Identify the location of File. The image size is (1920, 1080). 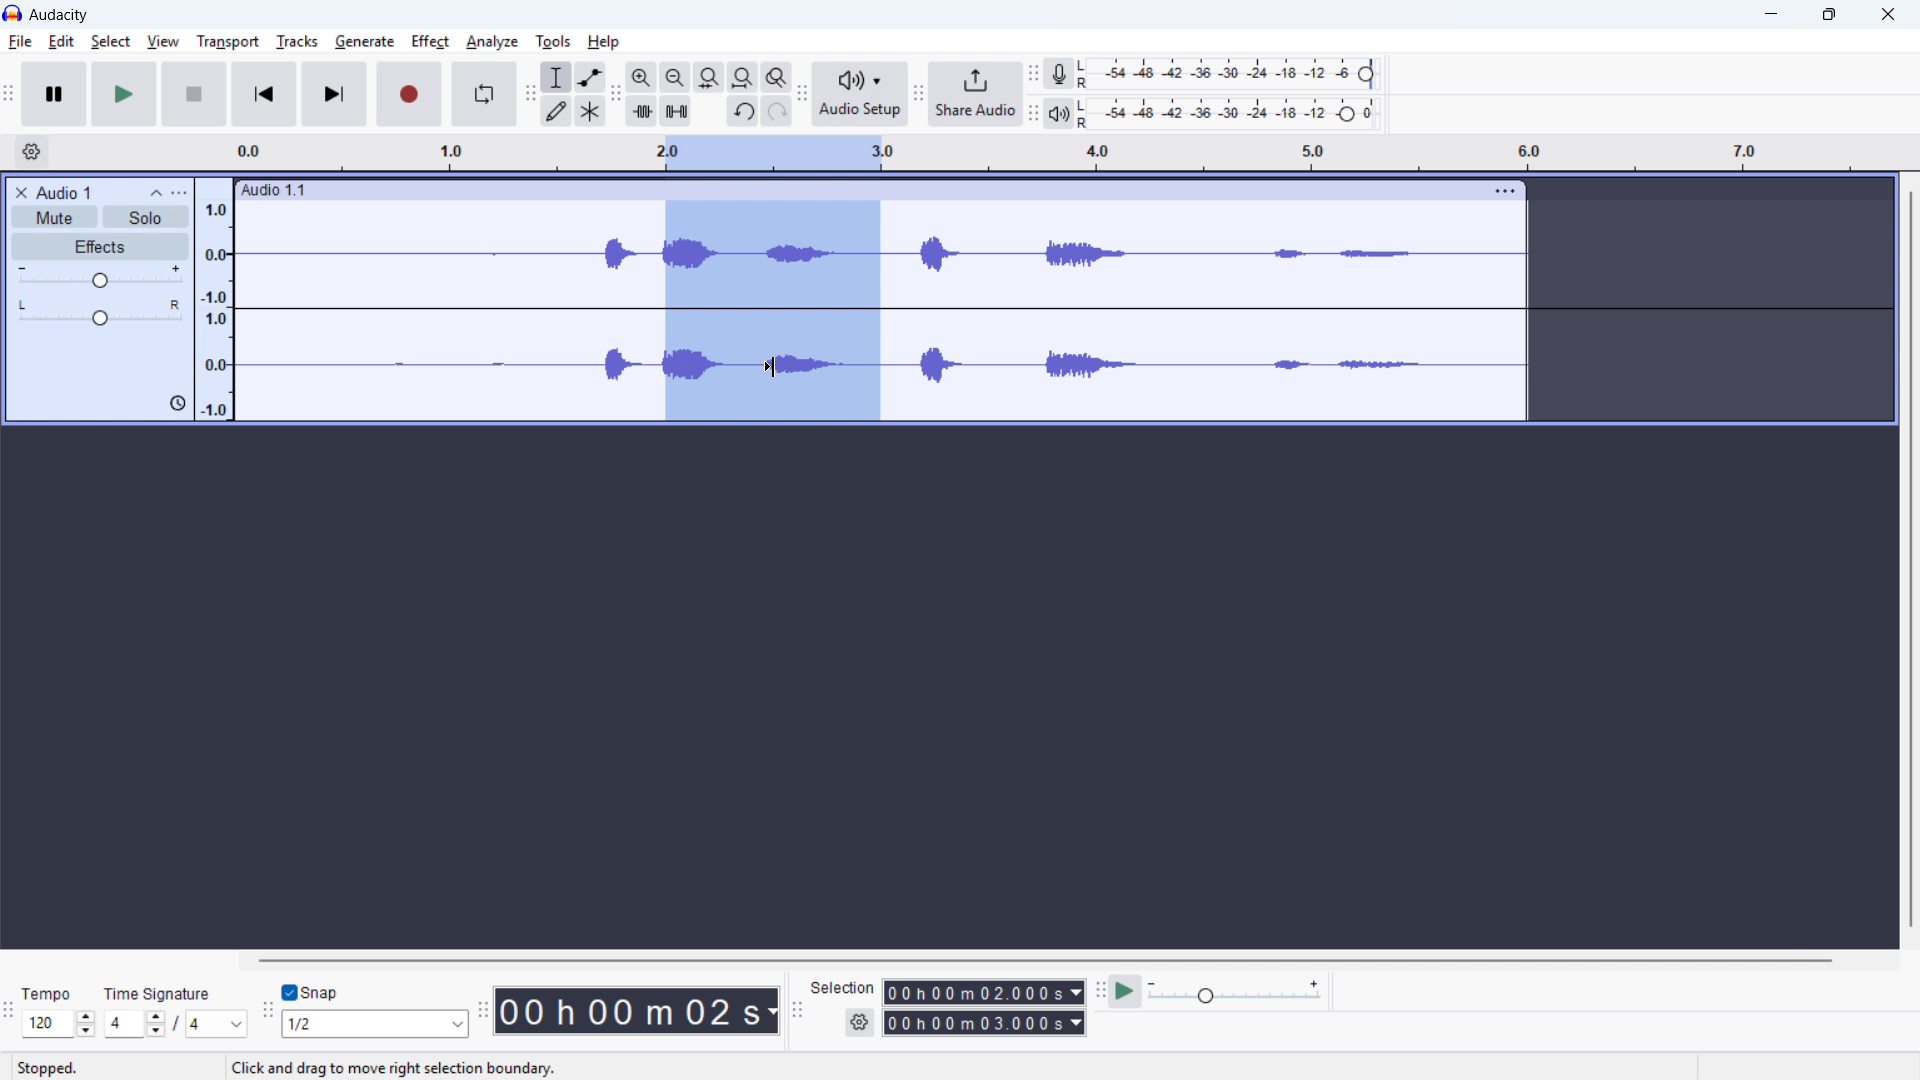
(19, 42).